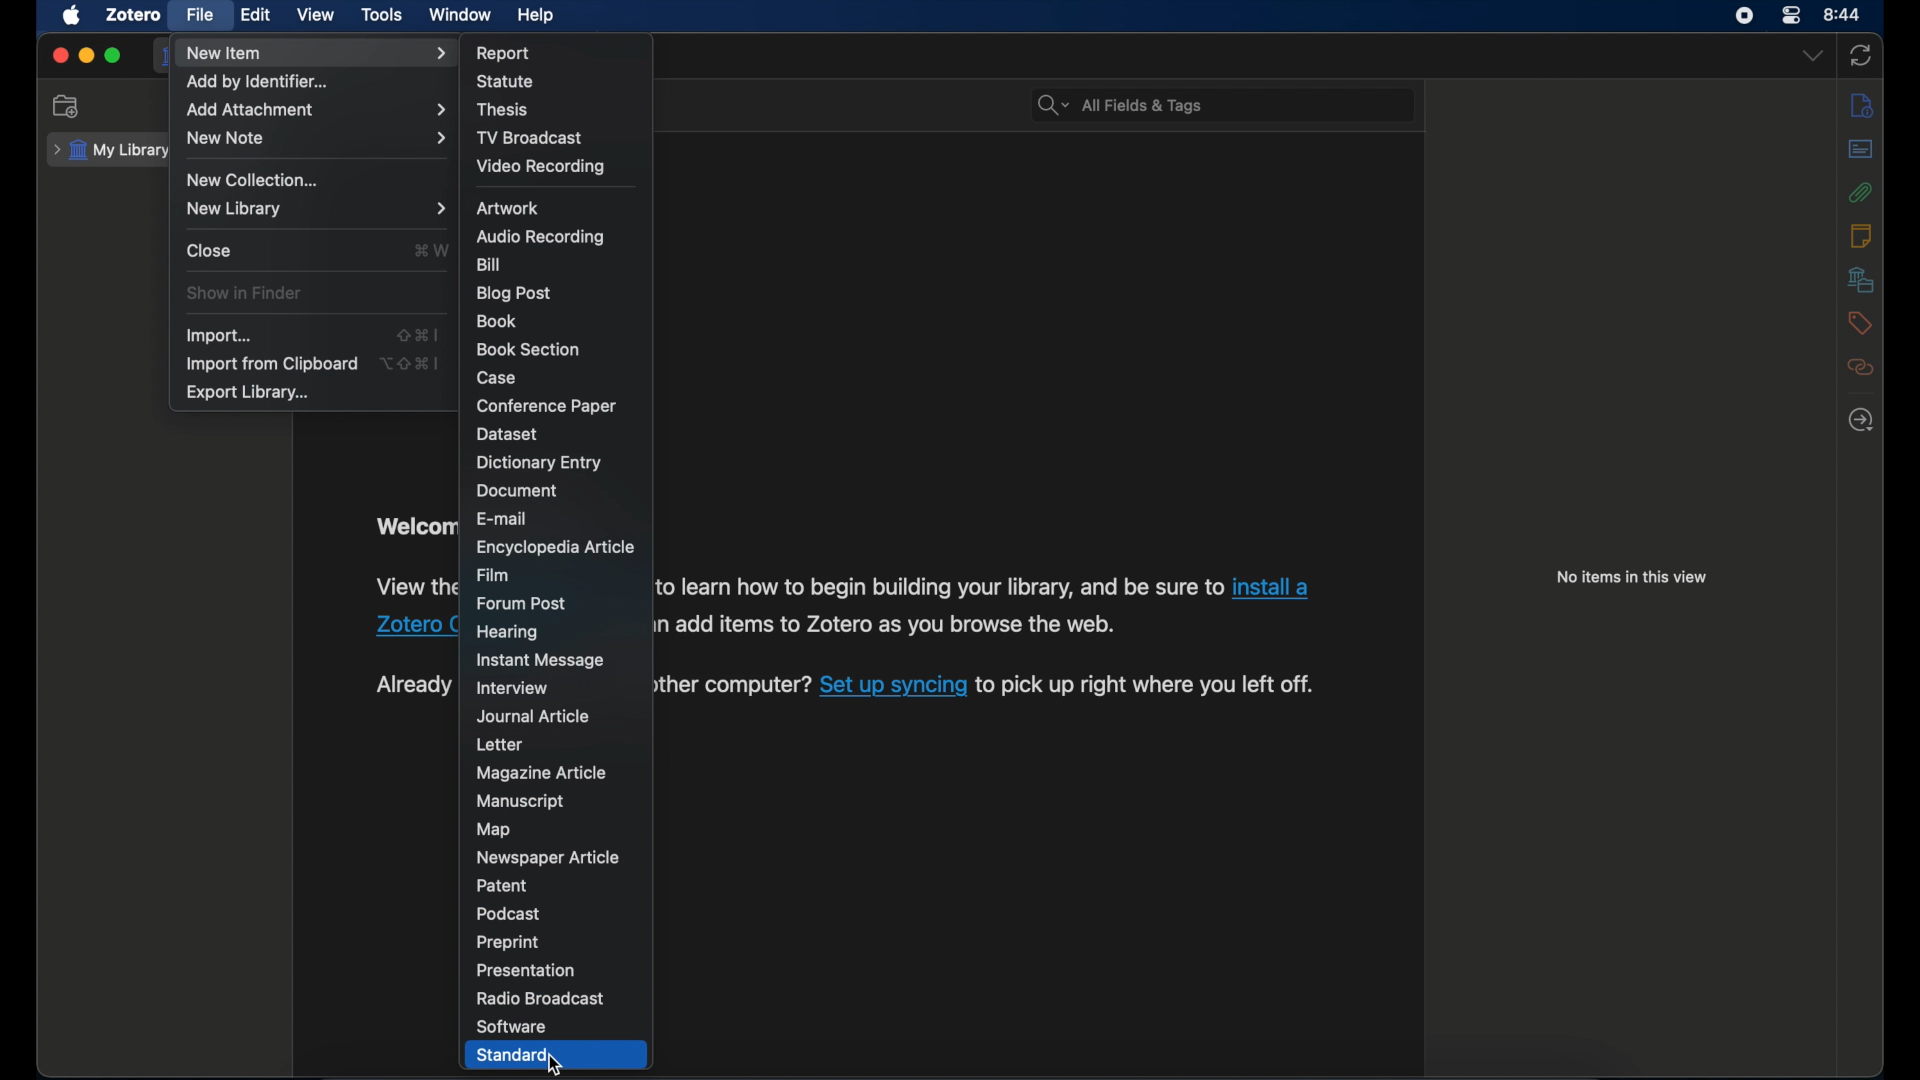  Describe the element at coordinates (515, 1055) in the screenshot. I see `standard` at that location.